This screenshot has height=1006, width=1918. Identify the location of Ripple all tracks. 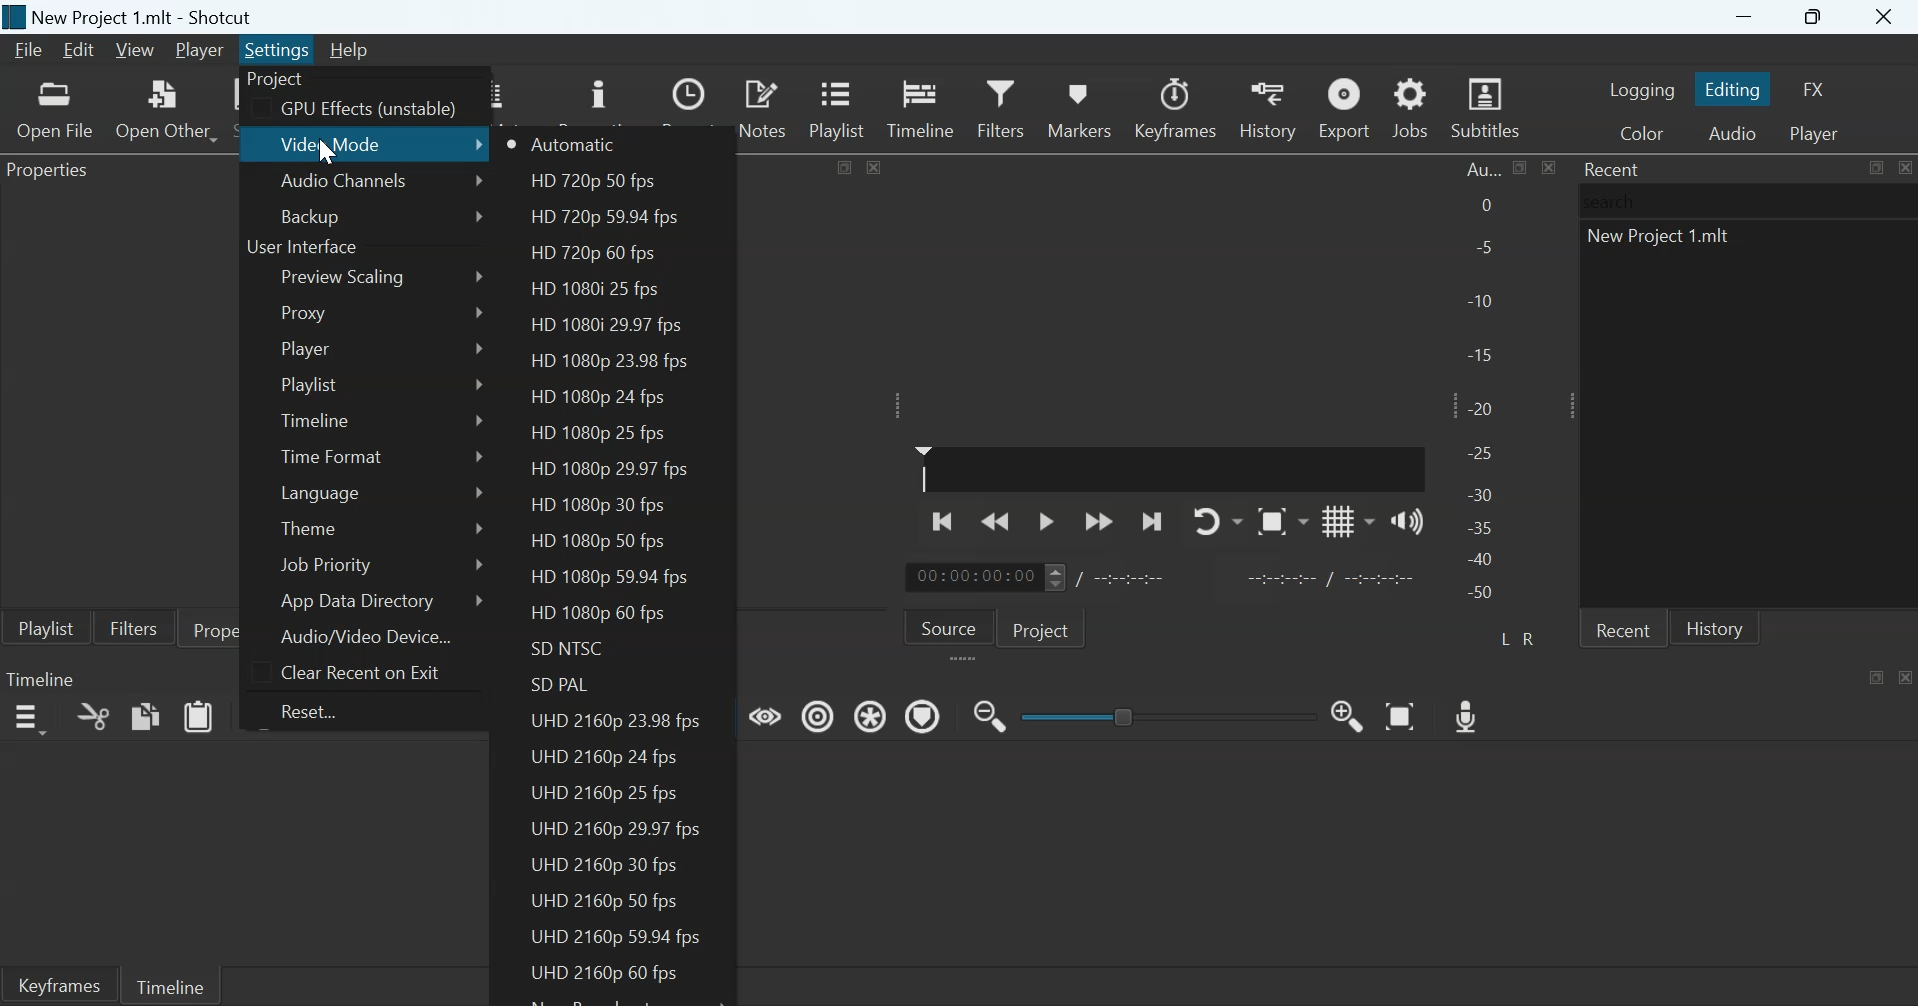
(873, 714).